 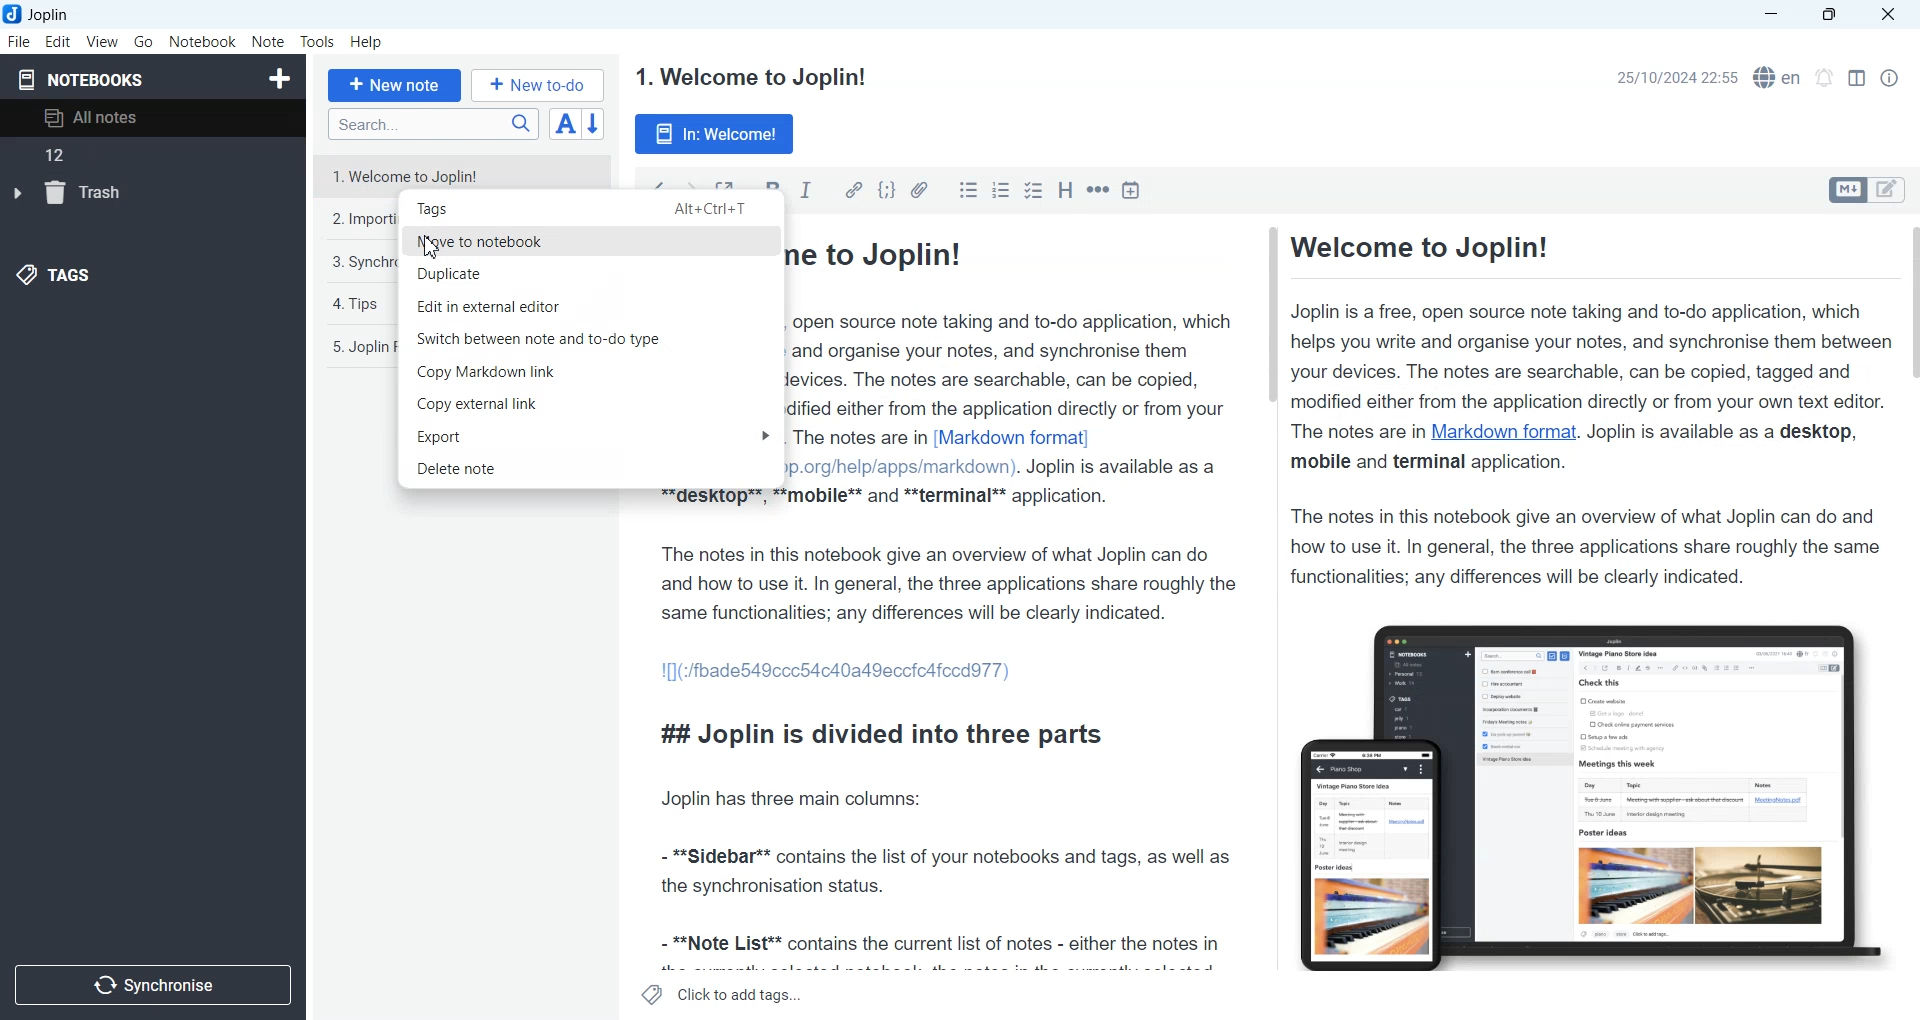 What do you see at coordinates (1583, 409) in the screenshot?
I see `Welcome to Joplin!

Joplin is a free, open source note taking and to-do application, which
helps you write and organise your notes, and synchronise them between
your devices. The notes are searchable, can be copied, tagged and
modified either from the application directly or from your own text editor.
The notes are in Markdown format. Joplin is available as a desktop,
mobile and terminal application.

The notes in this notebook give an overview of what Joplin can do and
how to use it. In general, the three applications share roughly the same
functionalities; any differences will be clearly indicated.` at bounding box center [1583, 409].